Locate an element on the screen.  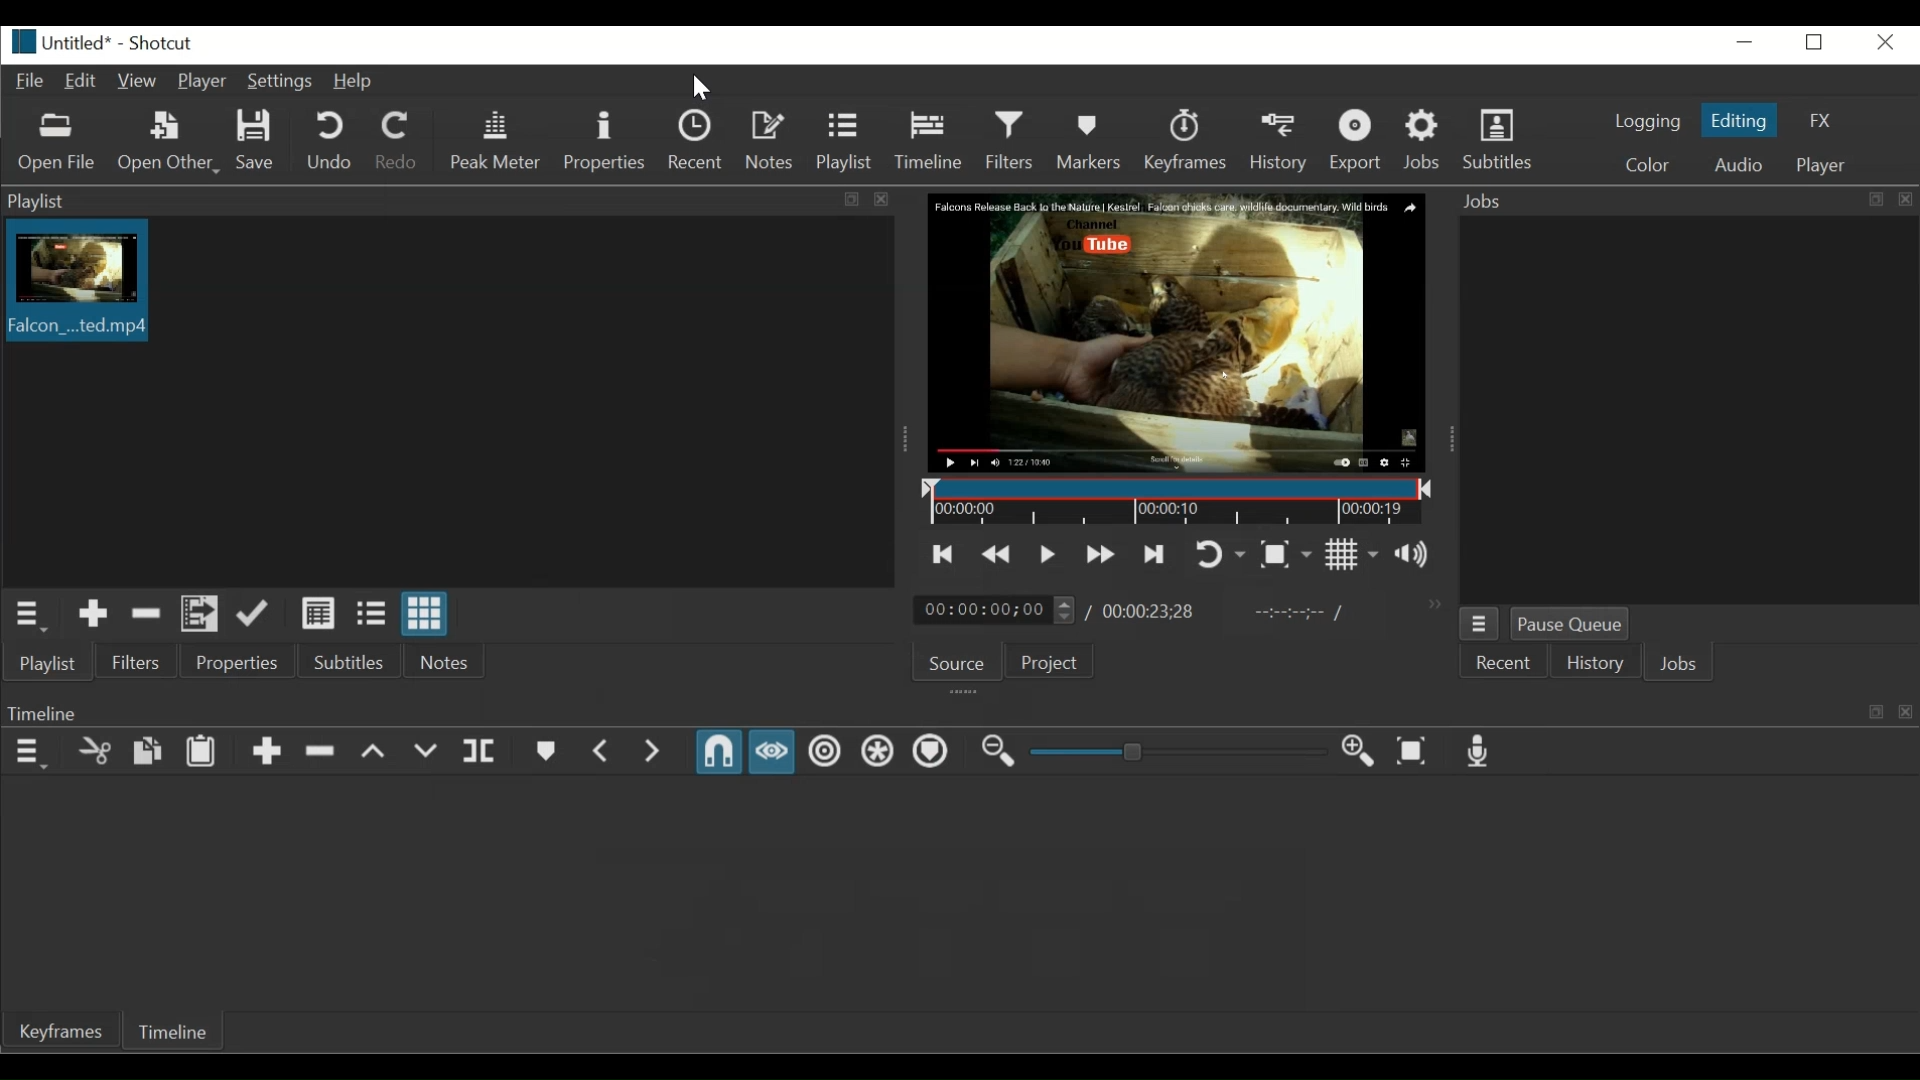
History is located at coordinates (1597, 663).